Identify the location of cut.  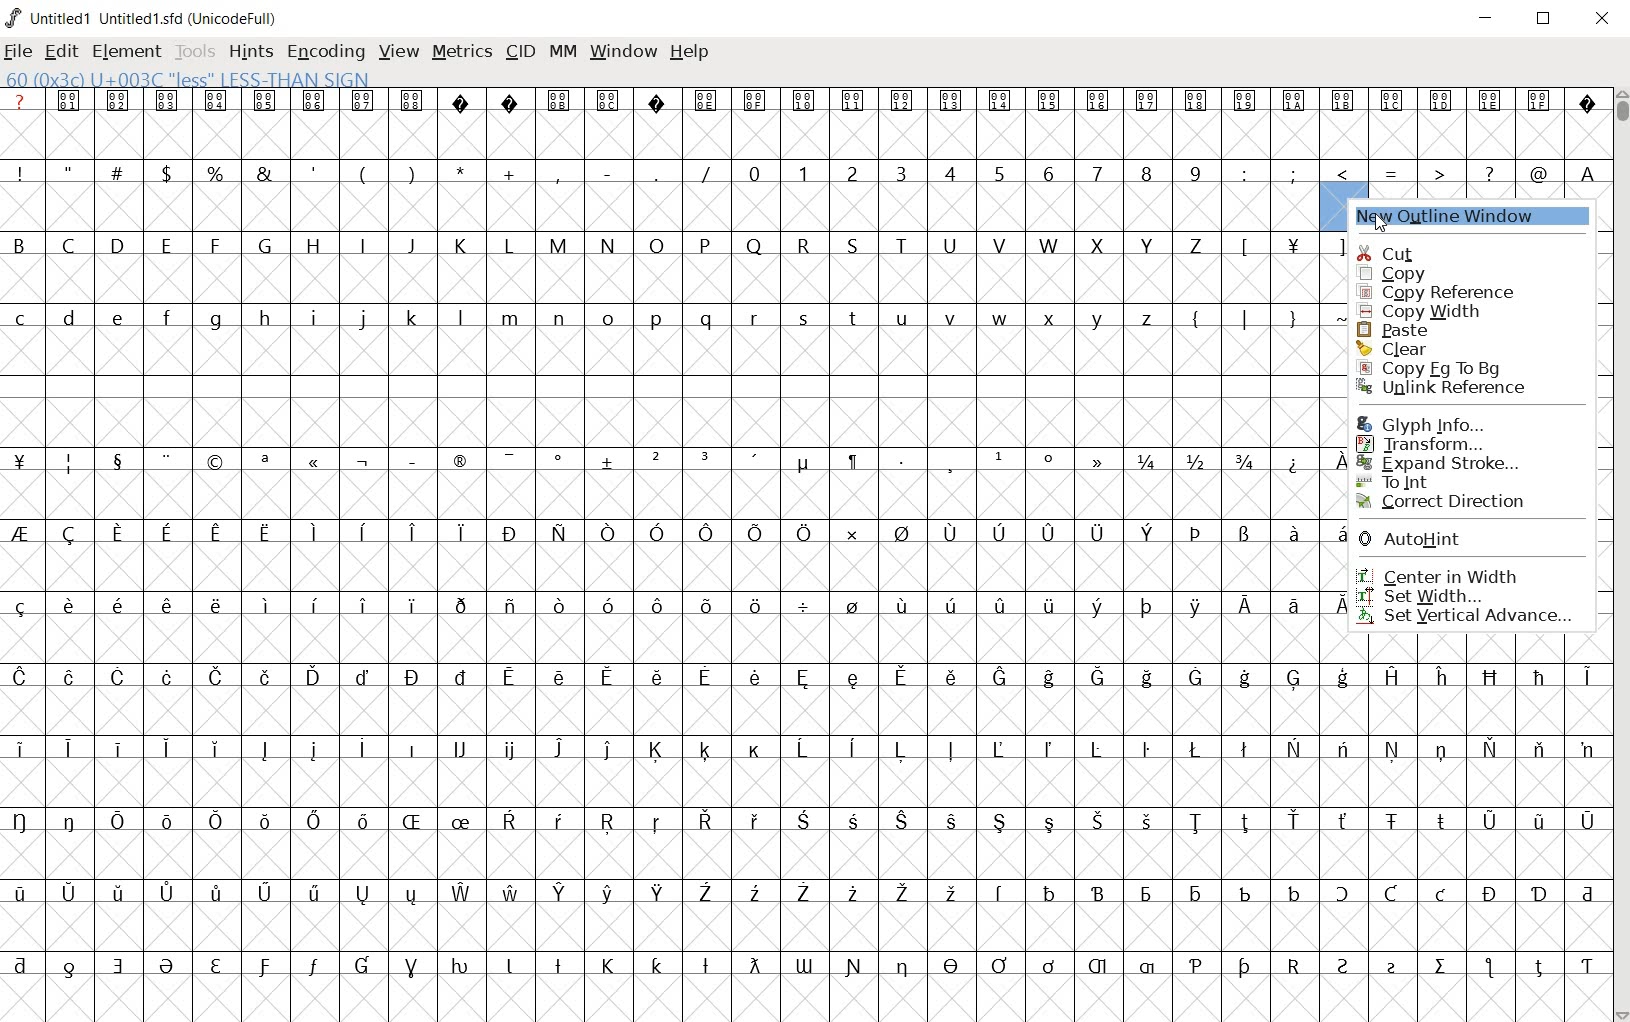
(1475, 247).